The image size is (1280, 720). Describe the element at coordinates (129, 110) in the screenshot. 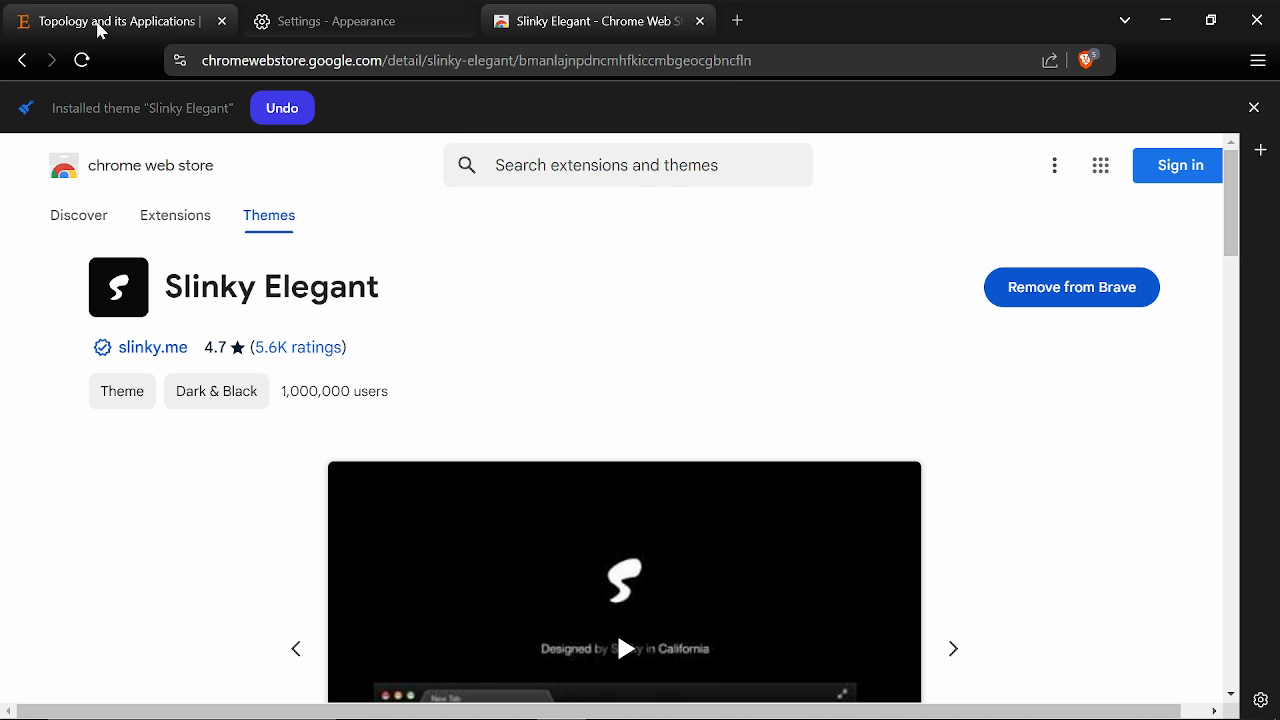

I see `Theme installed` at that location.